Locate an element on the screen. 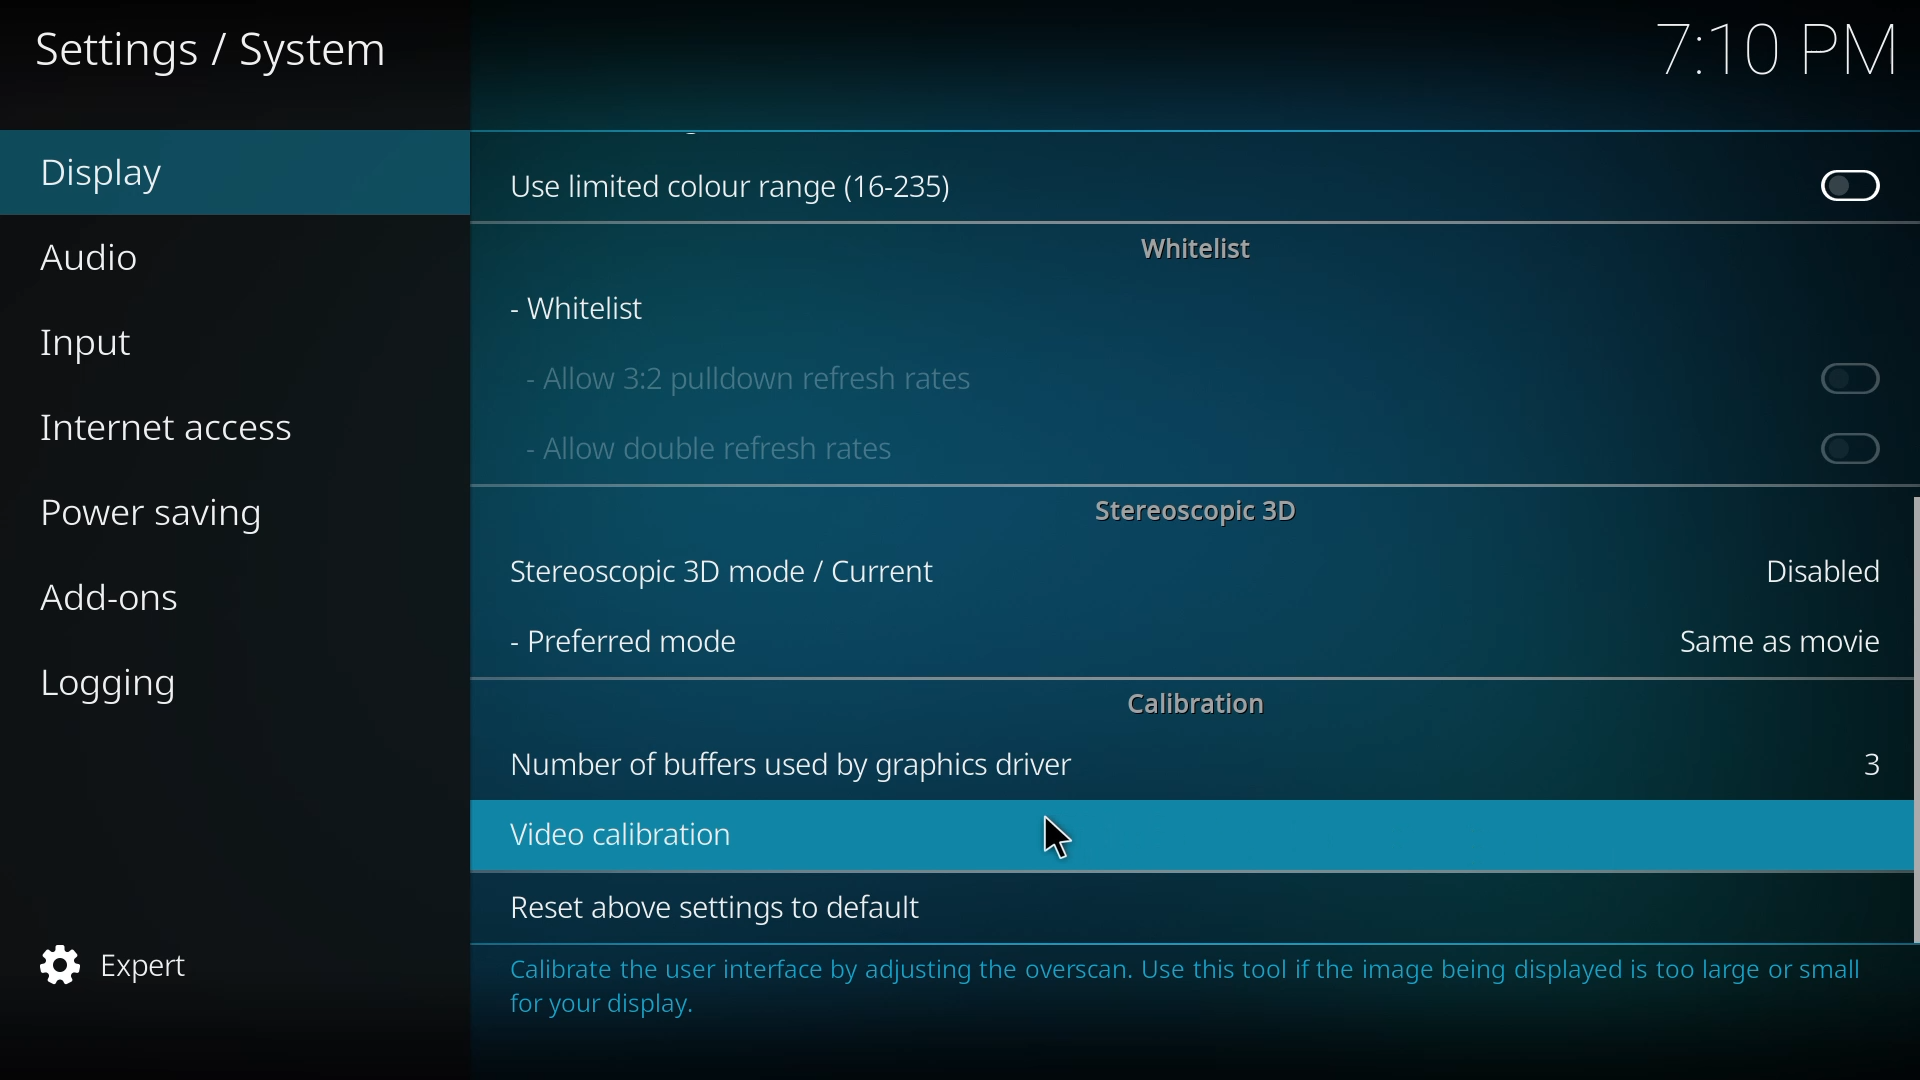 The image size is (1920, 1080). dragged here is located at coordinates (1915, 727).